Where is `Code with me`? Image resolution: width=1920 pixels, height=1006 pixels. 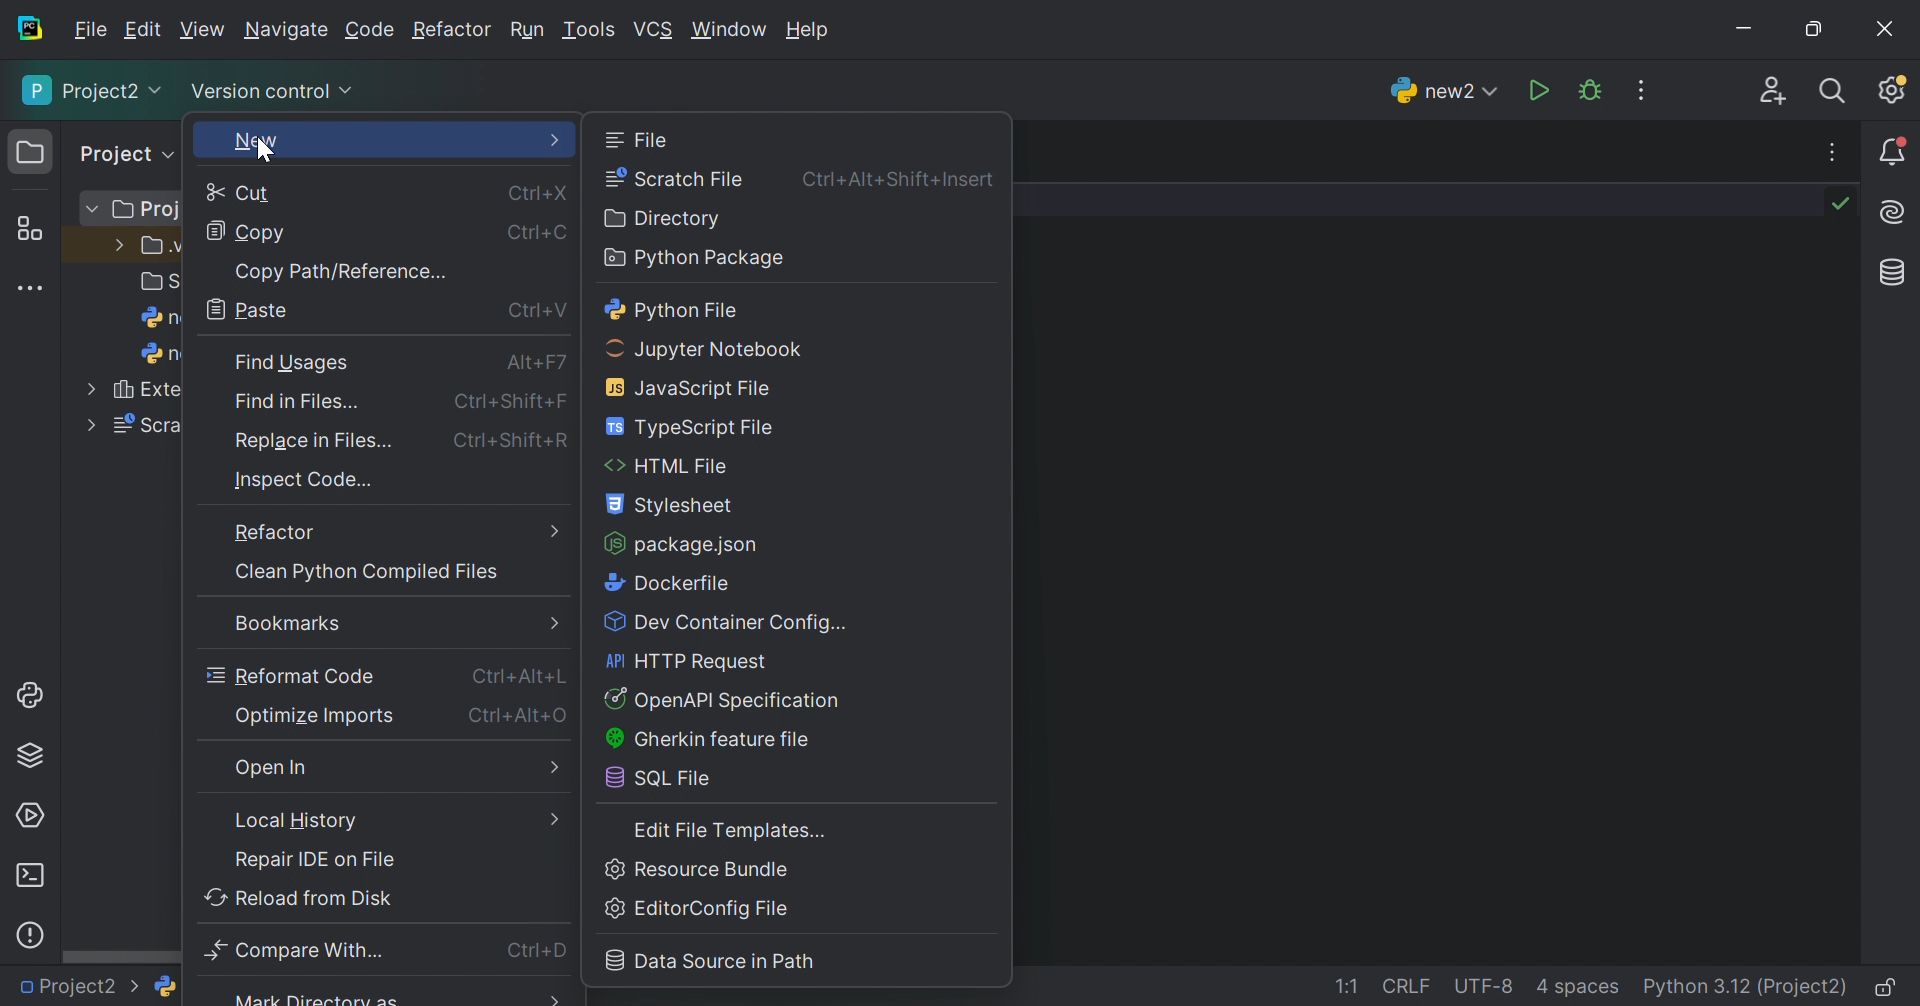 Code with me is located at coordinates (1771, 92).